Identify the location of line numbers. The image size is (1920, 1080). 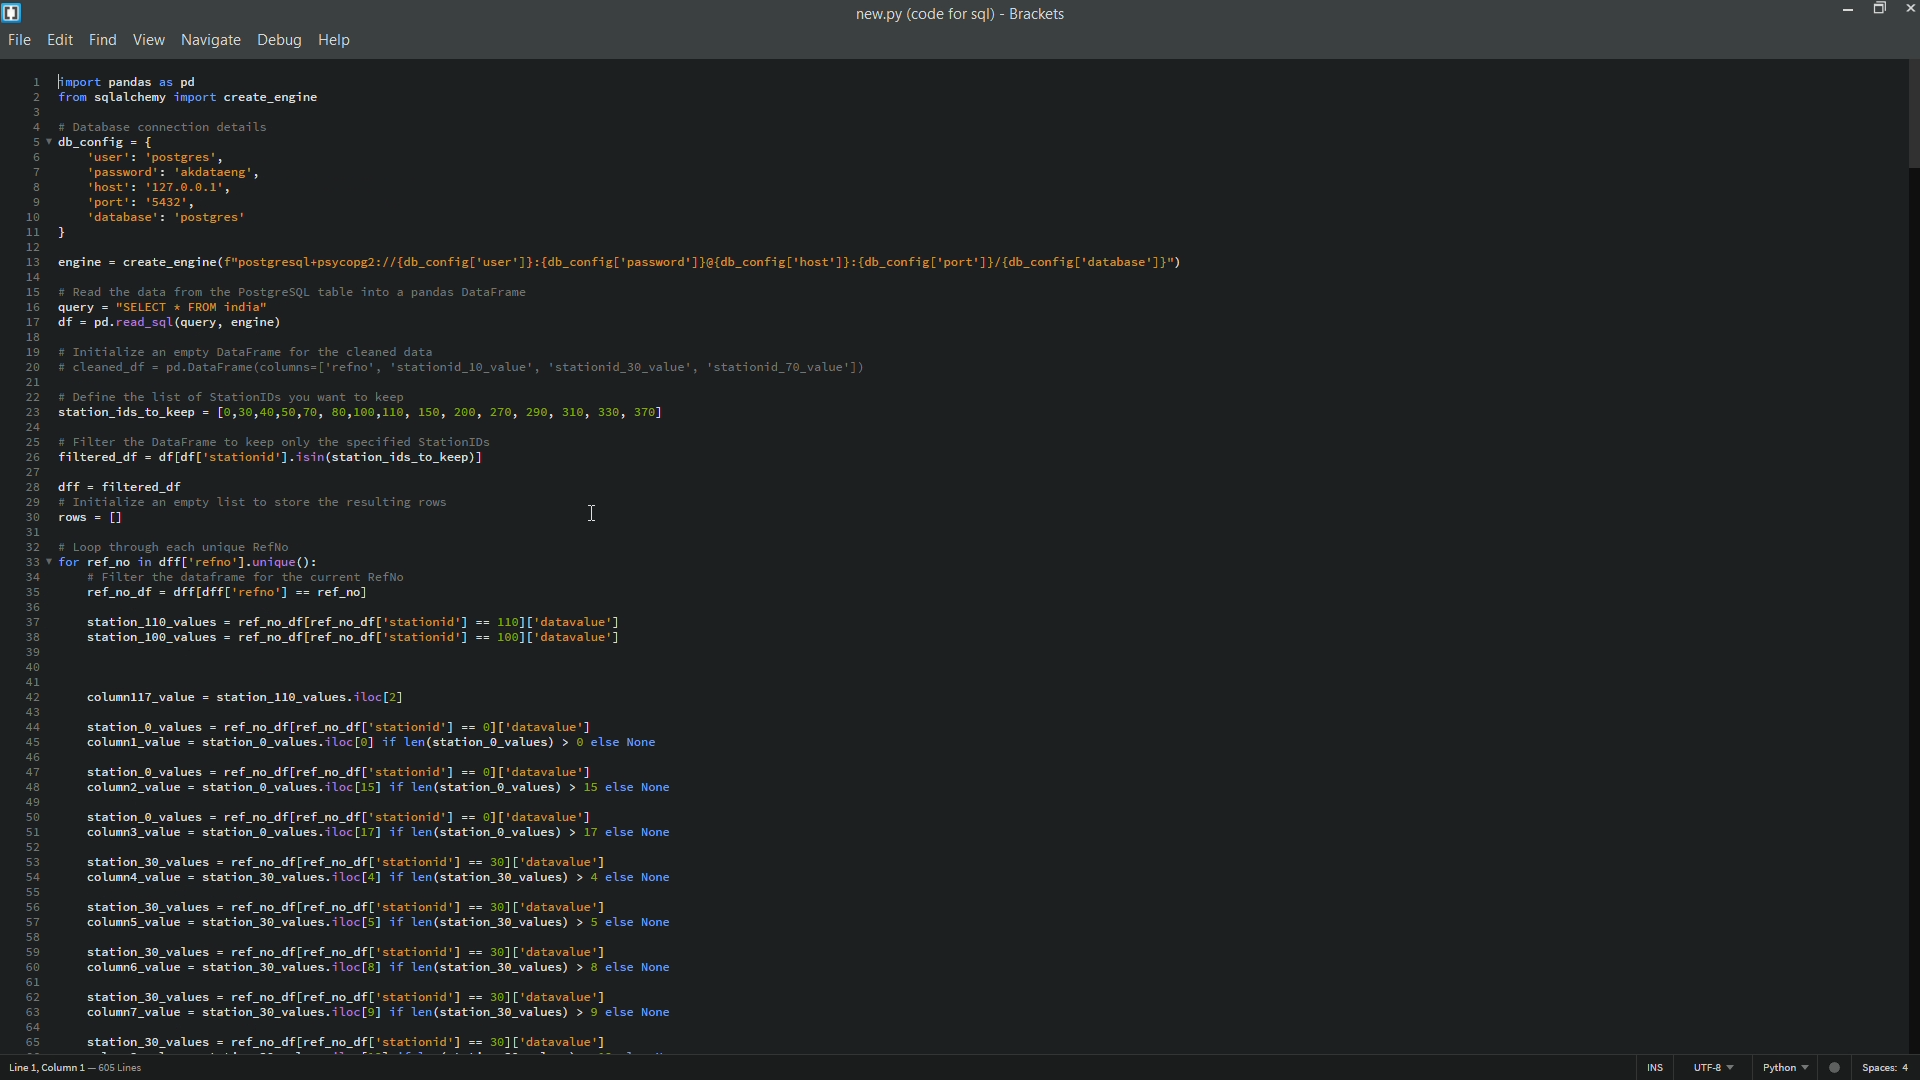
(27, 559).